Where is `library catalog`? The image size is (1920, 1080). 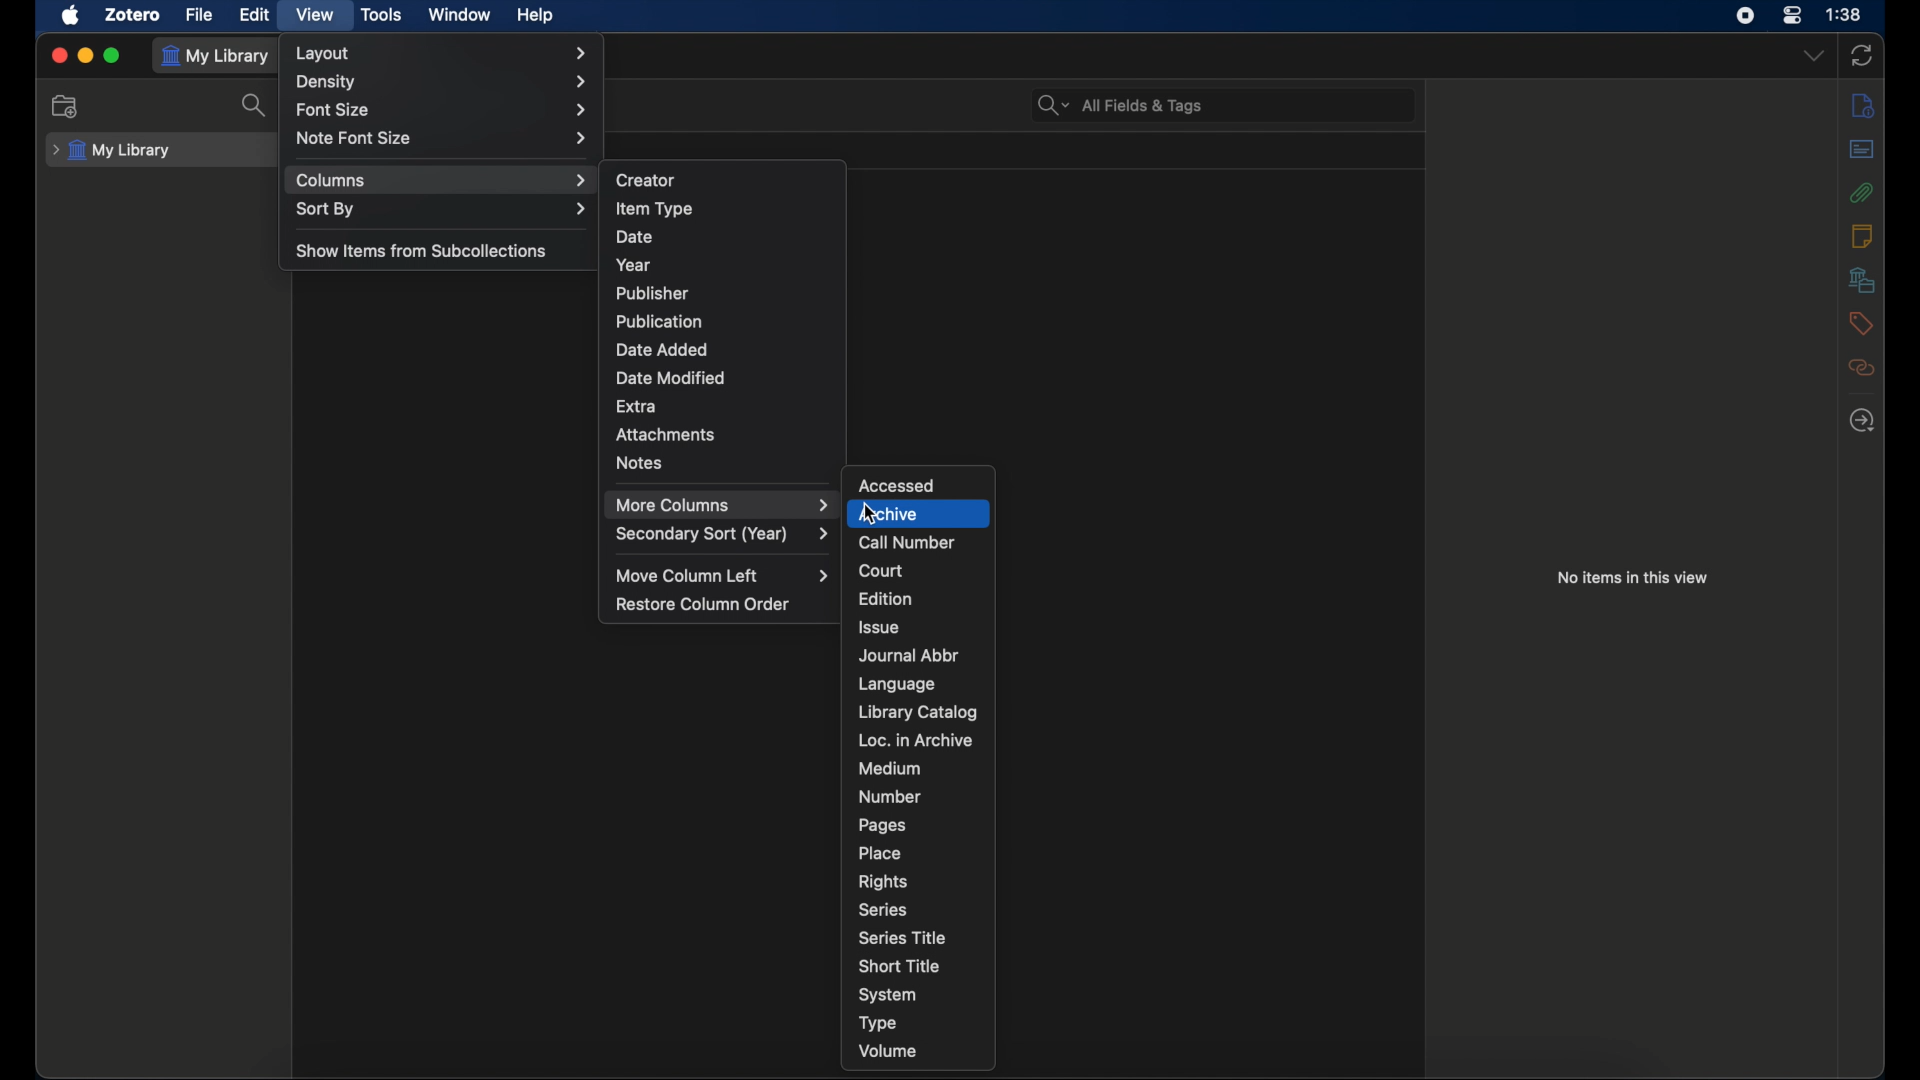 library catalog is located at coordinates (918, 712).